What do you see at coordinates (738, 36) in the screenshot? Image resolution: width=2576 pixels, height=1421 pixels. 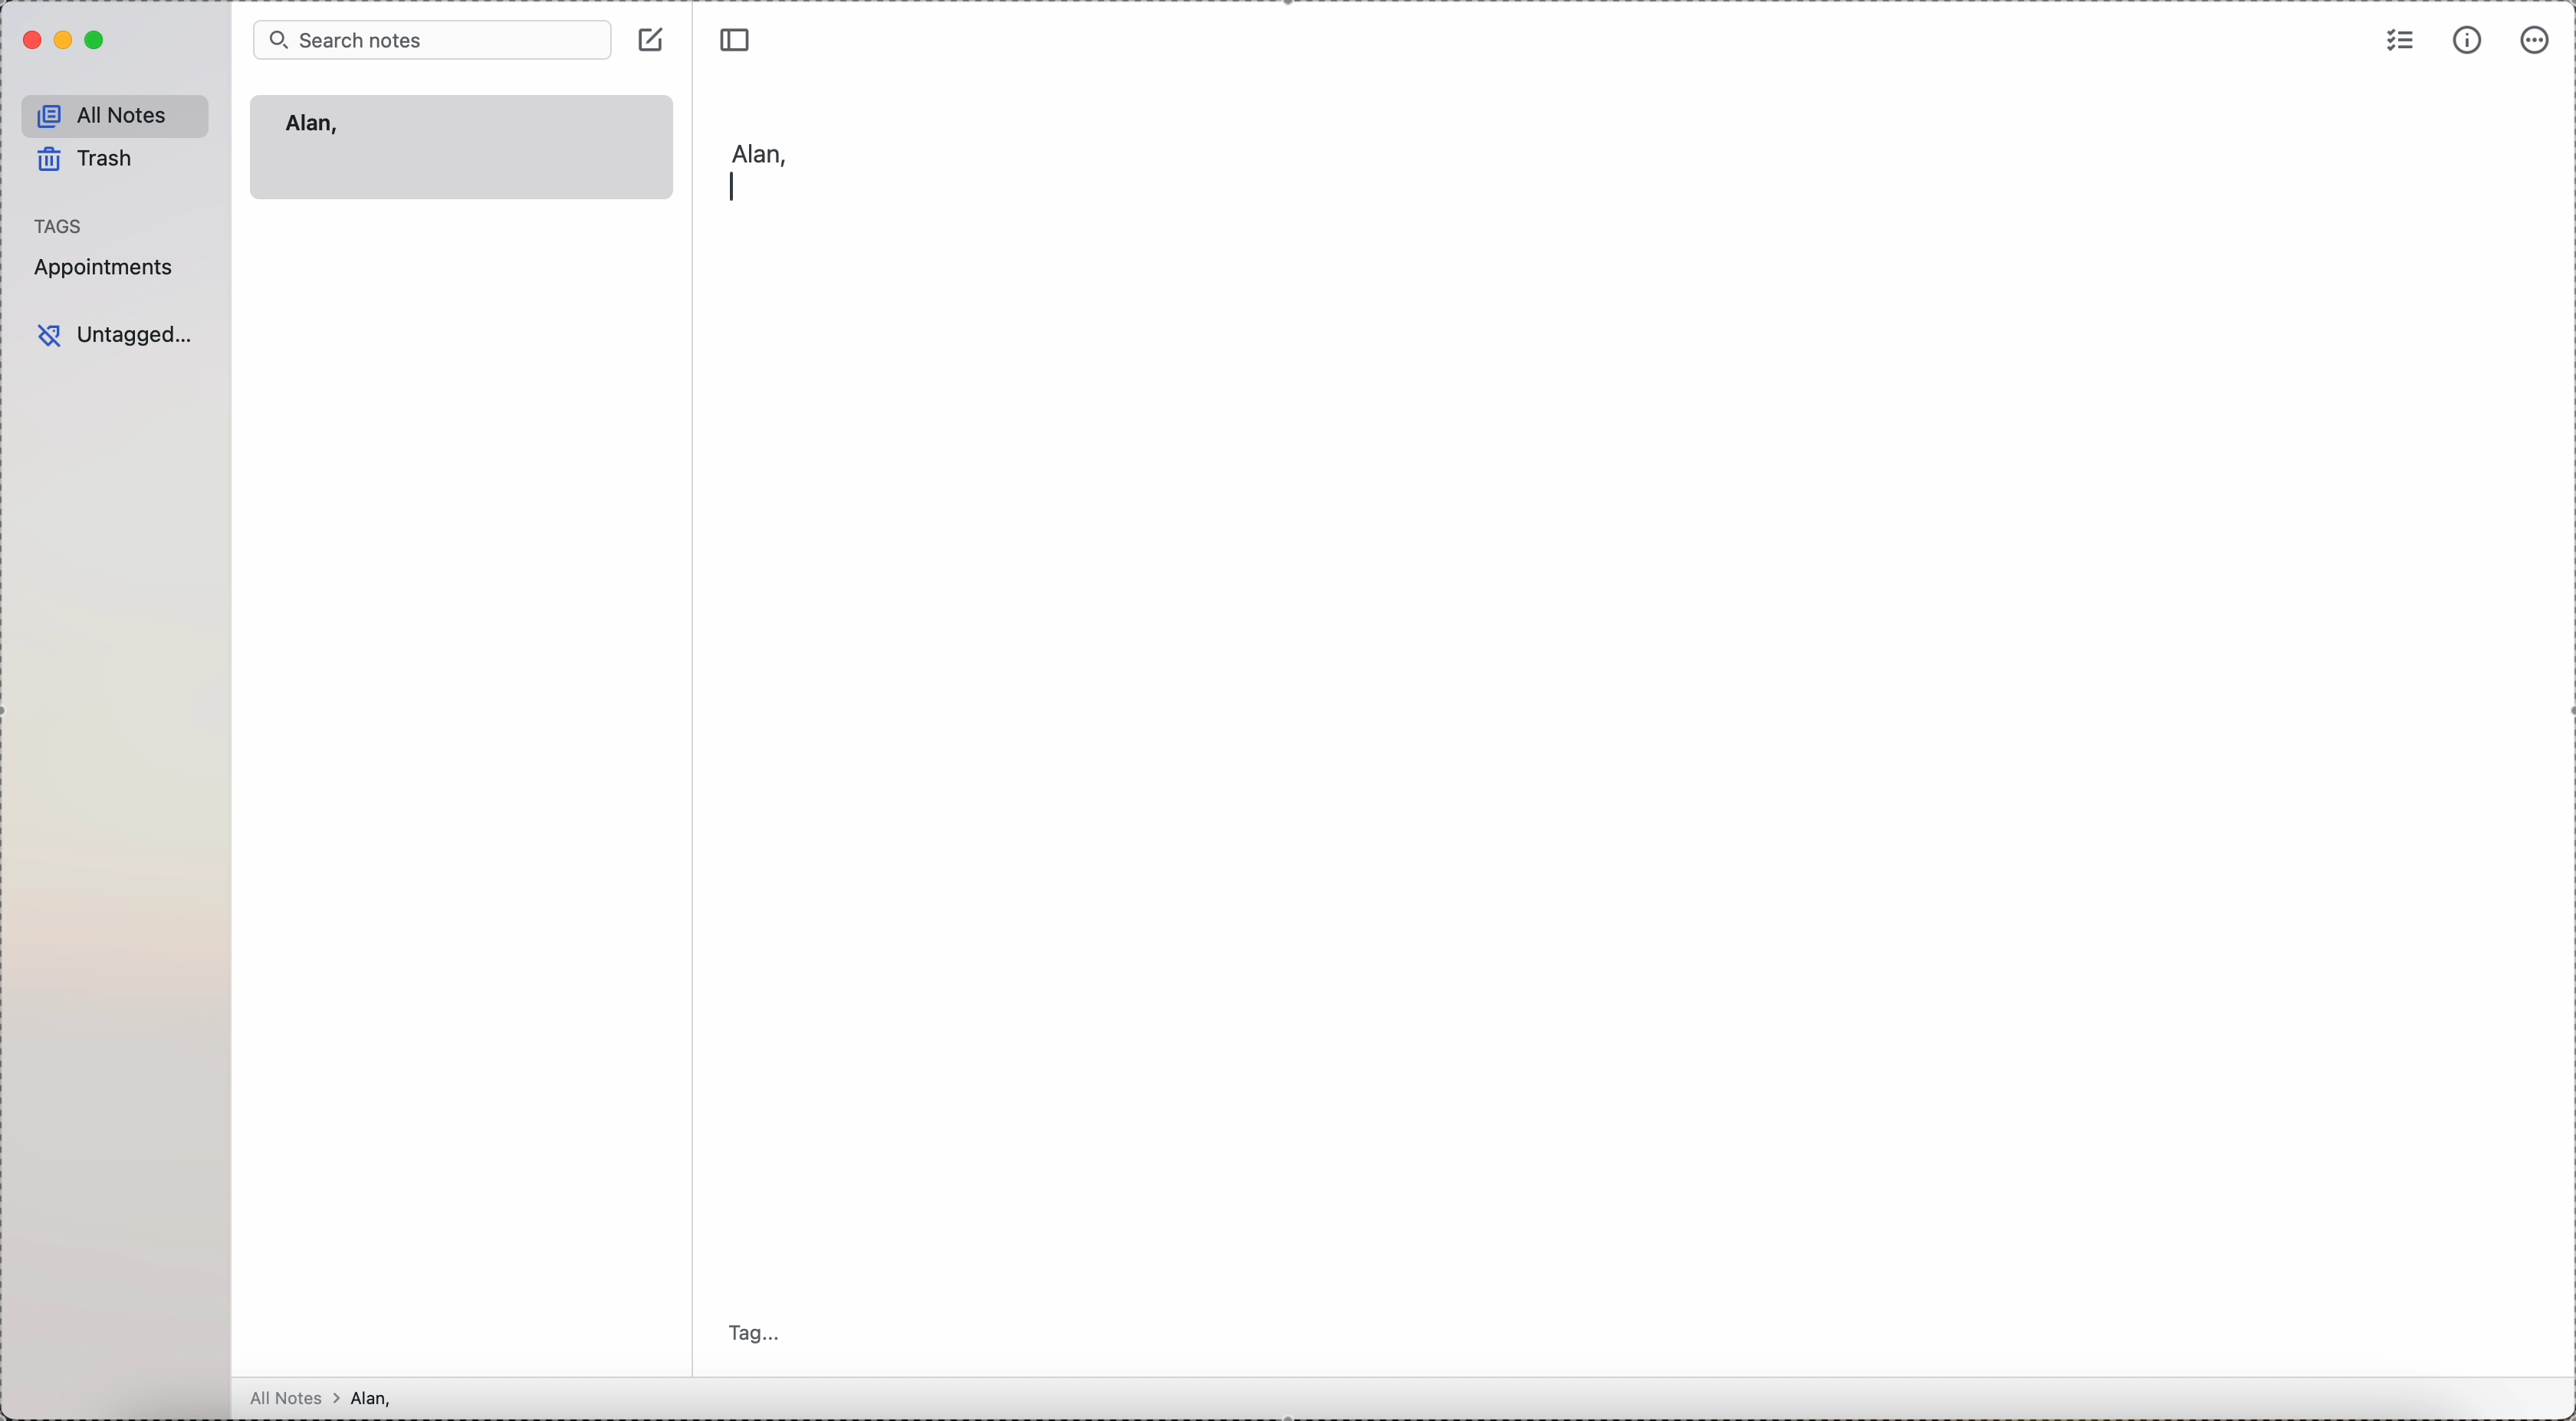 I see `toggle sidebar` at bounding box center [738, 36].